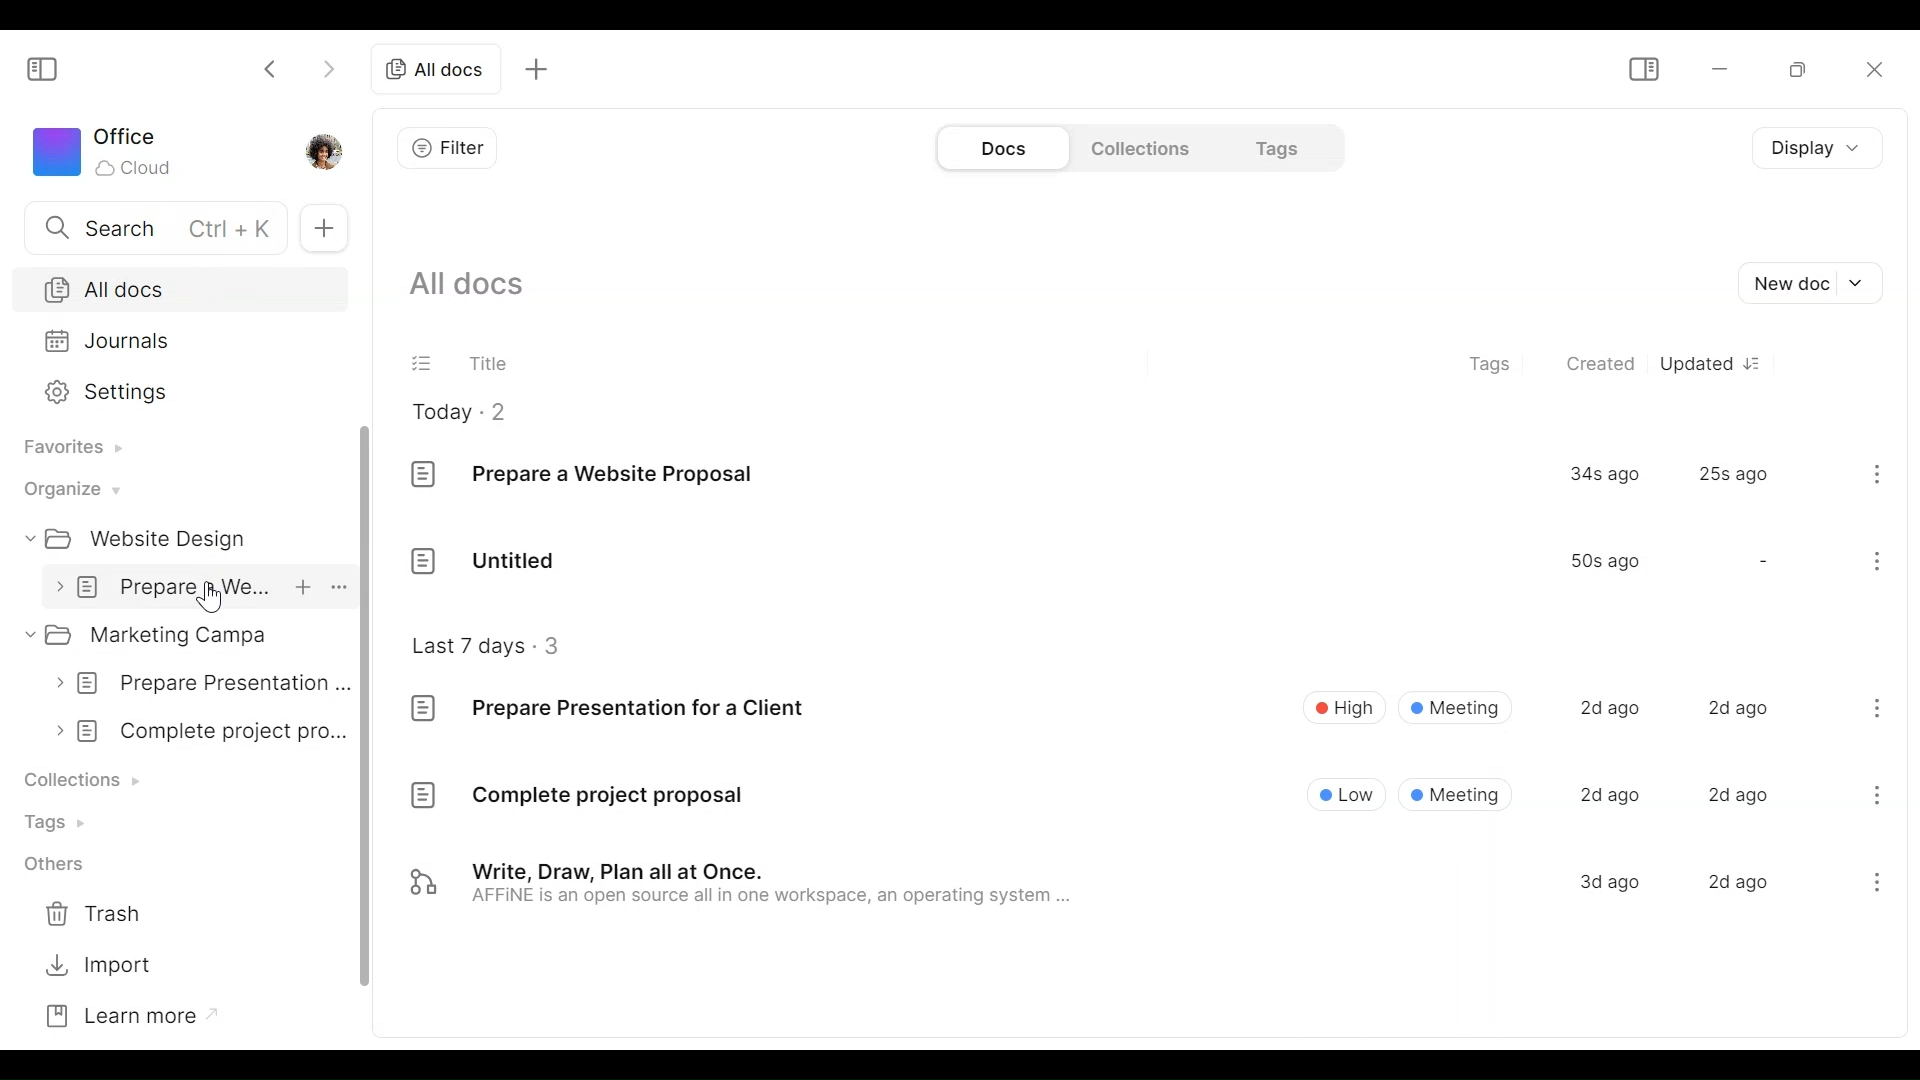 The width and height of the screenshot is (1920, 1080). I want to click on Trash, so click(93, 910).